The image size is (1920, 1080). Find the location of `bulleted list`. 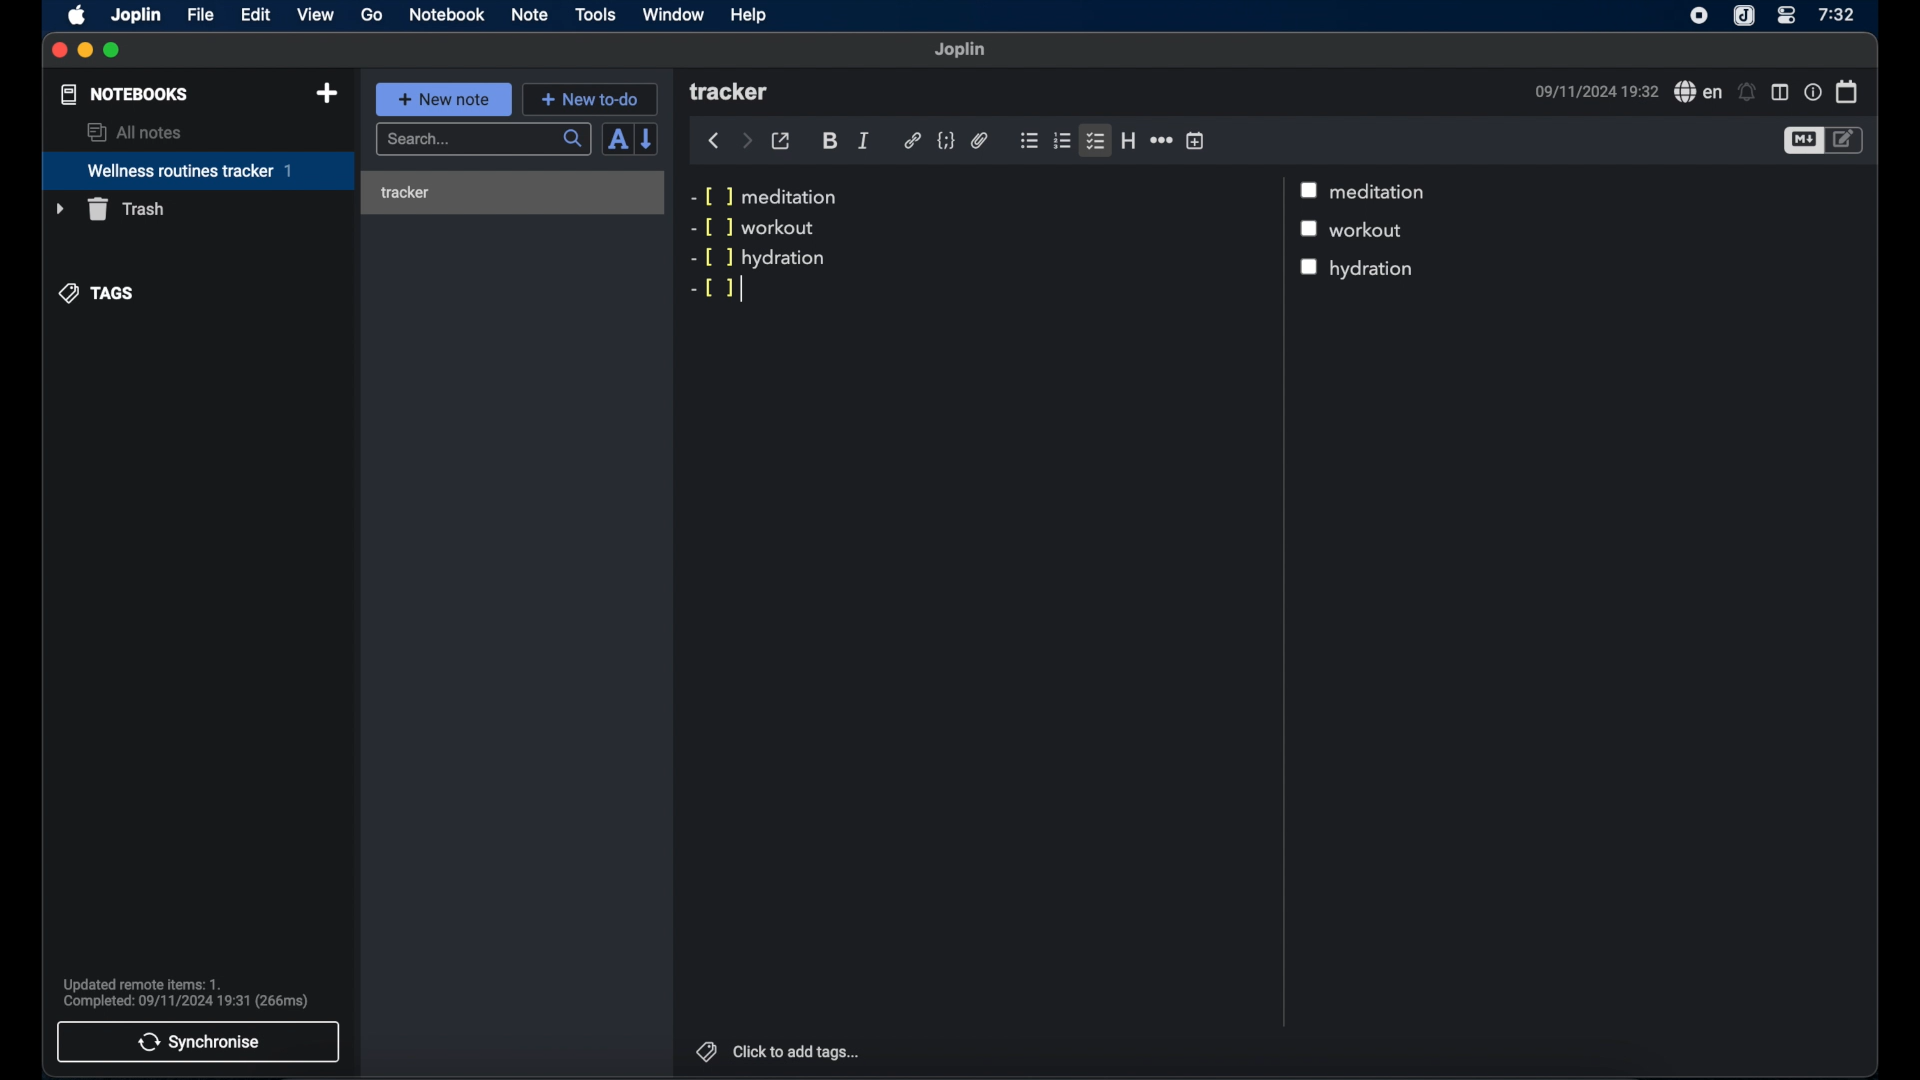

bulleted list is located at coordinates (1029, 141).